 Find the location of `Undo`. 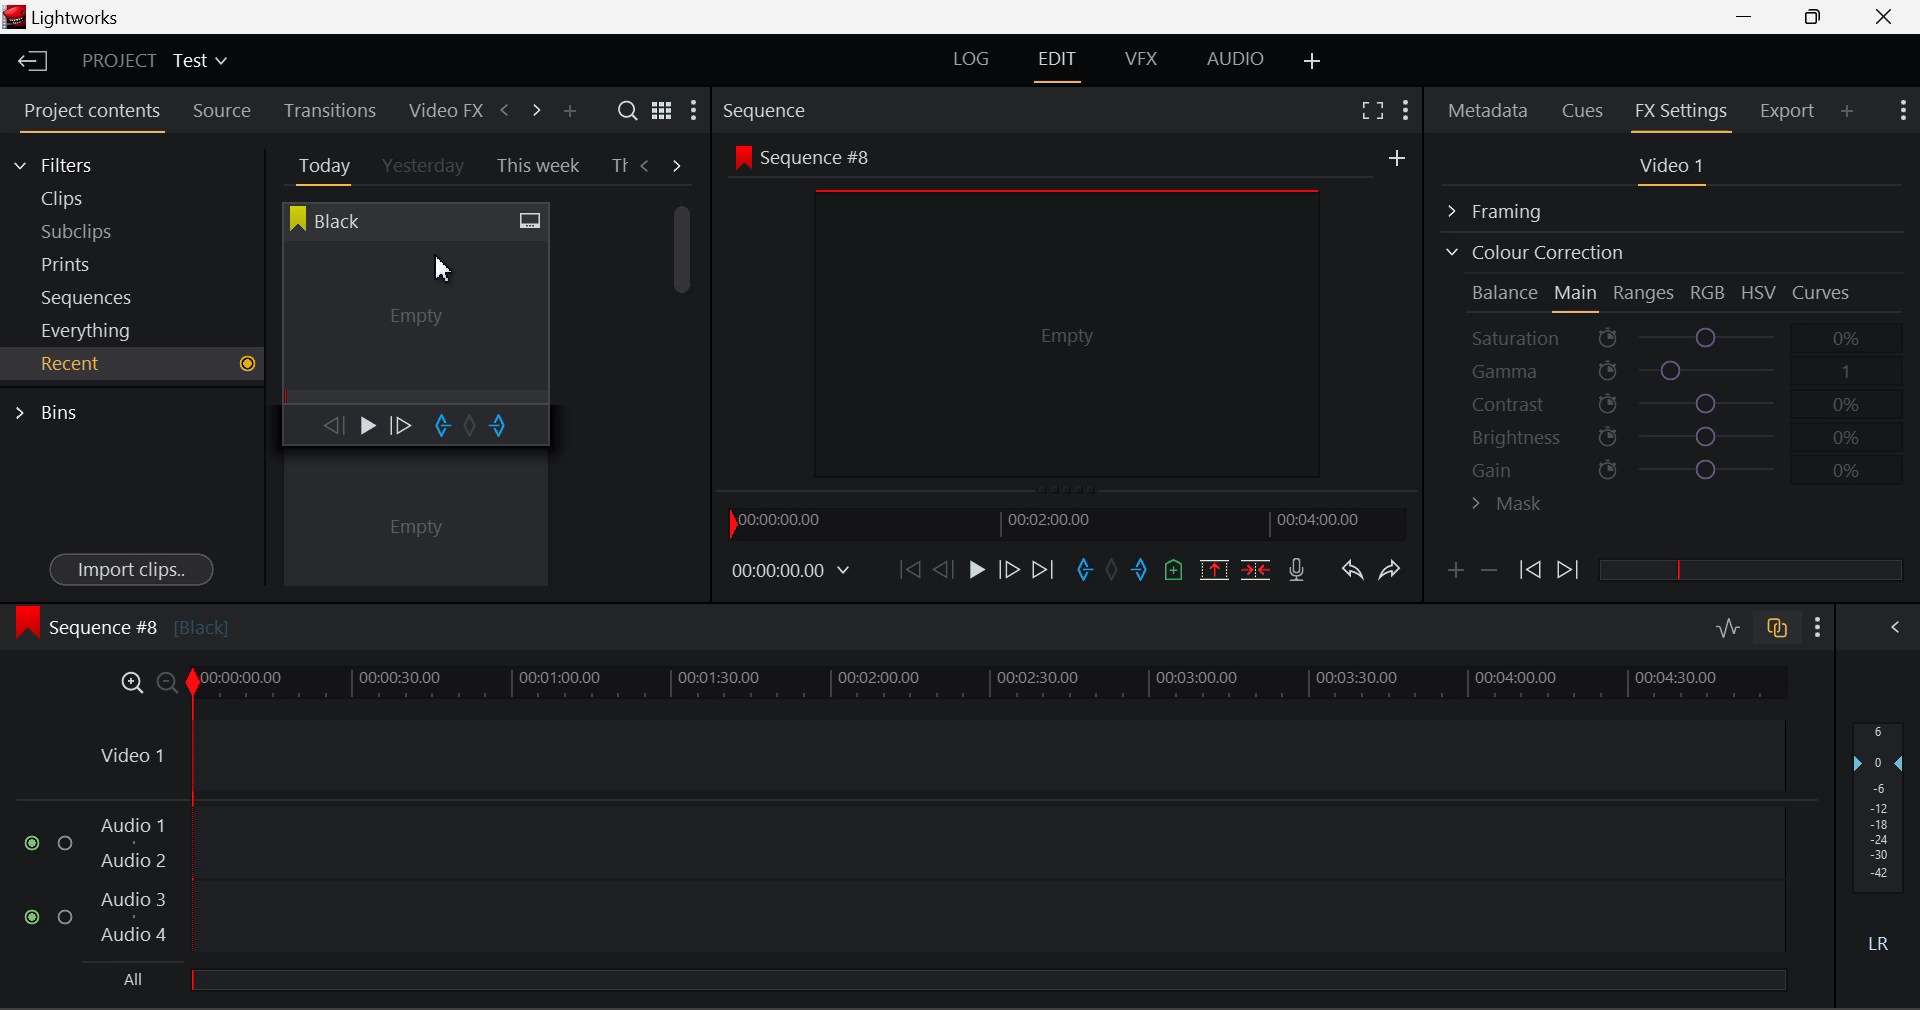

Undo is located at coordinates (1351, 574).